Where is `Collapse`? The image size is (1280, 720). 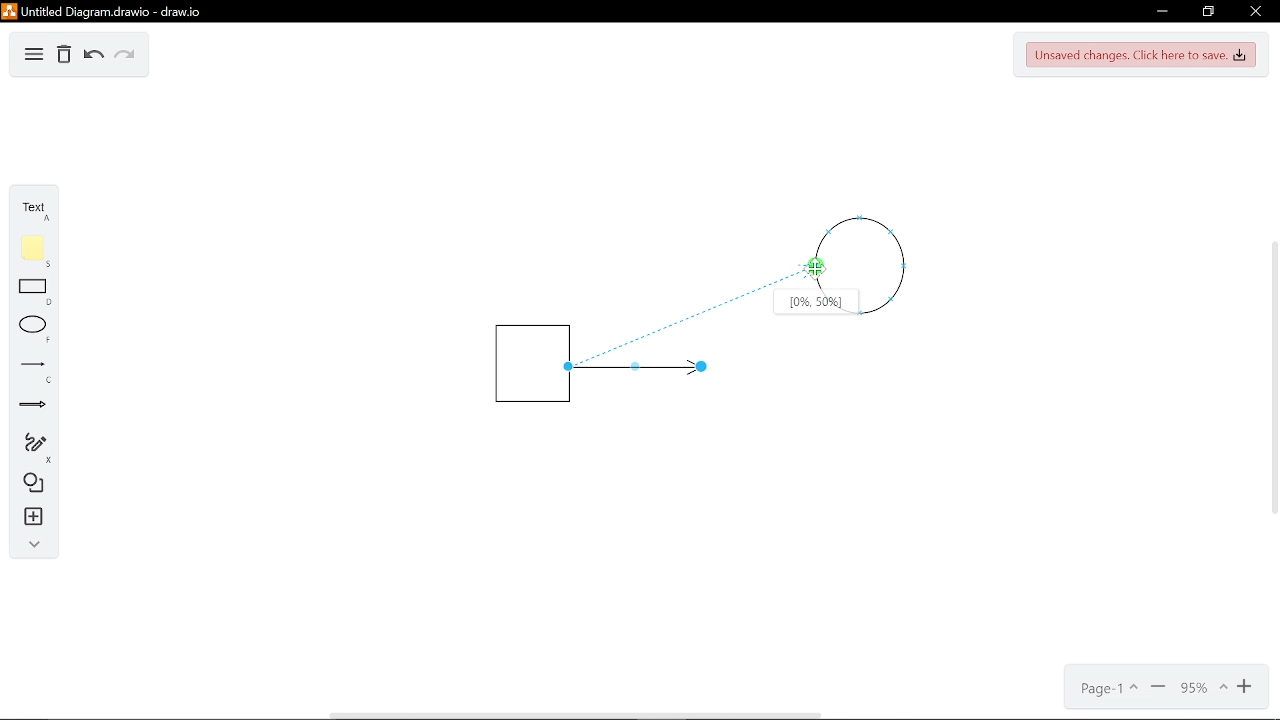 Collapse is located at coordinates (28, 544).